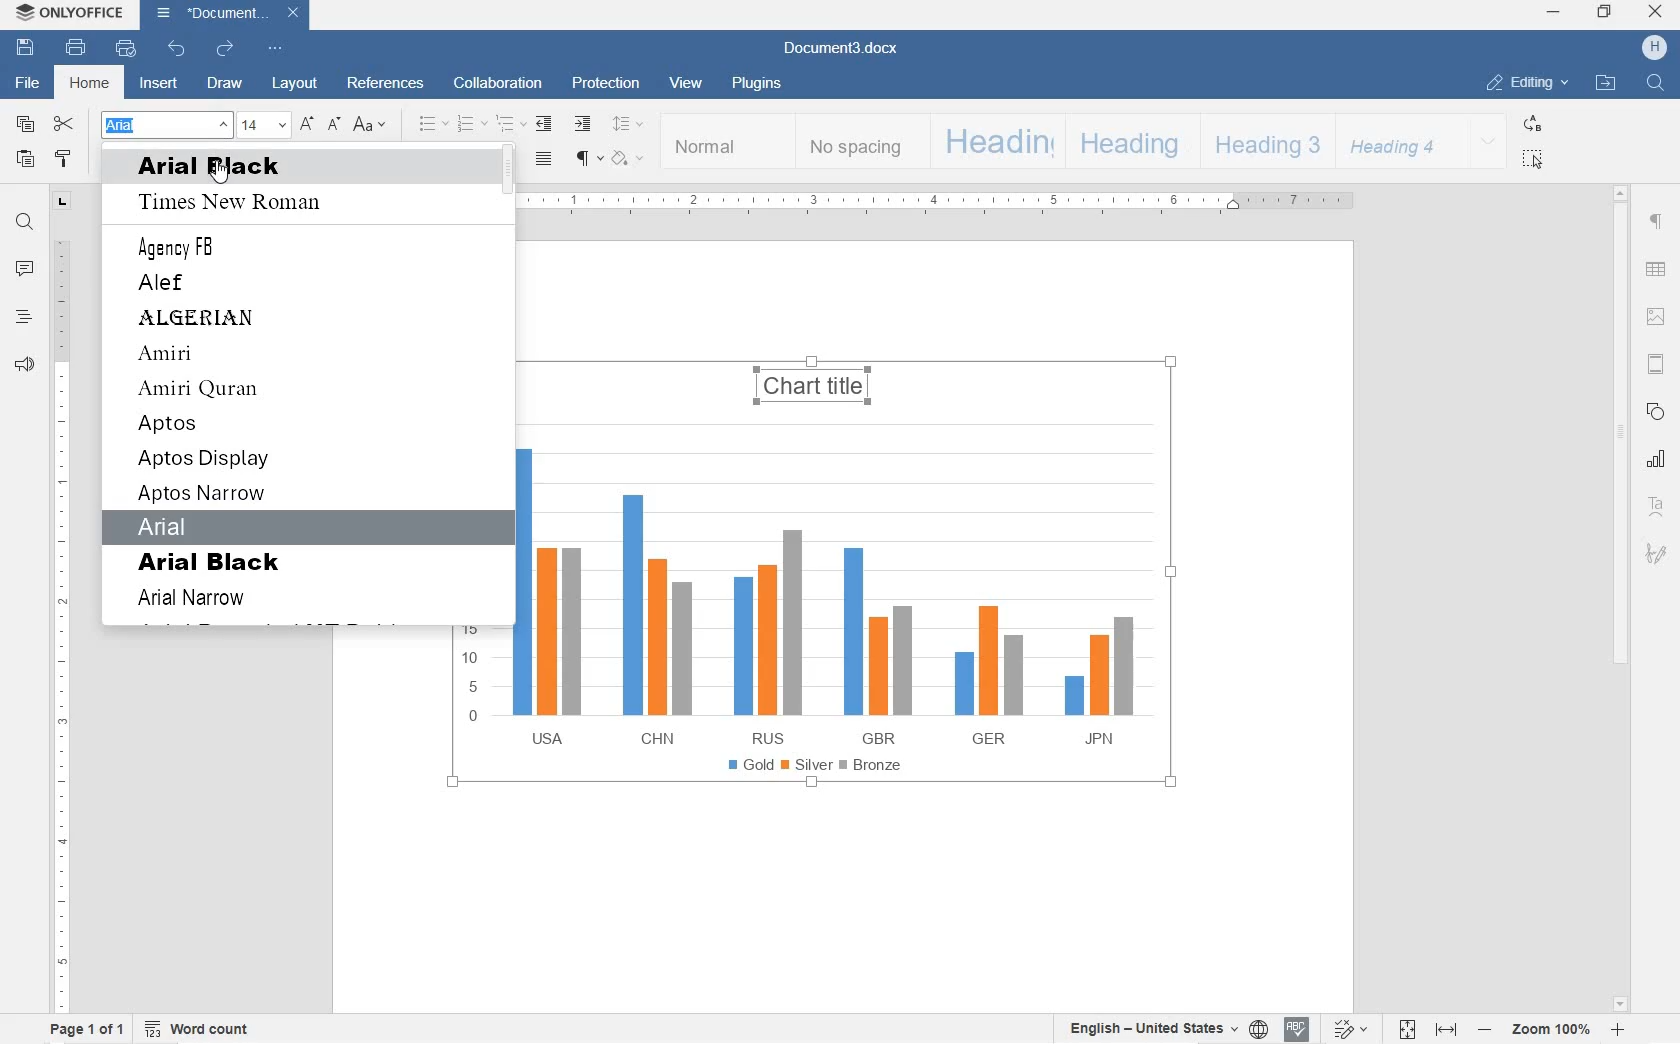 The width and height of the screenshot is (1680, 1044). I want to click on INSERT, so click(161, 84).